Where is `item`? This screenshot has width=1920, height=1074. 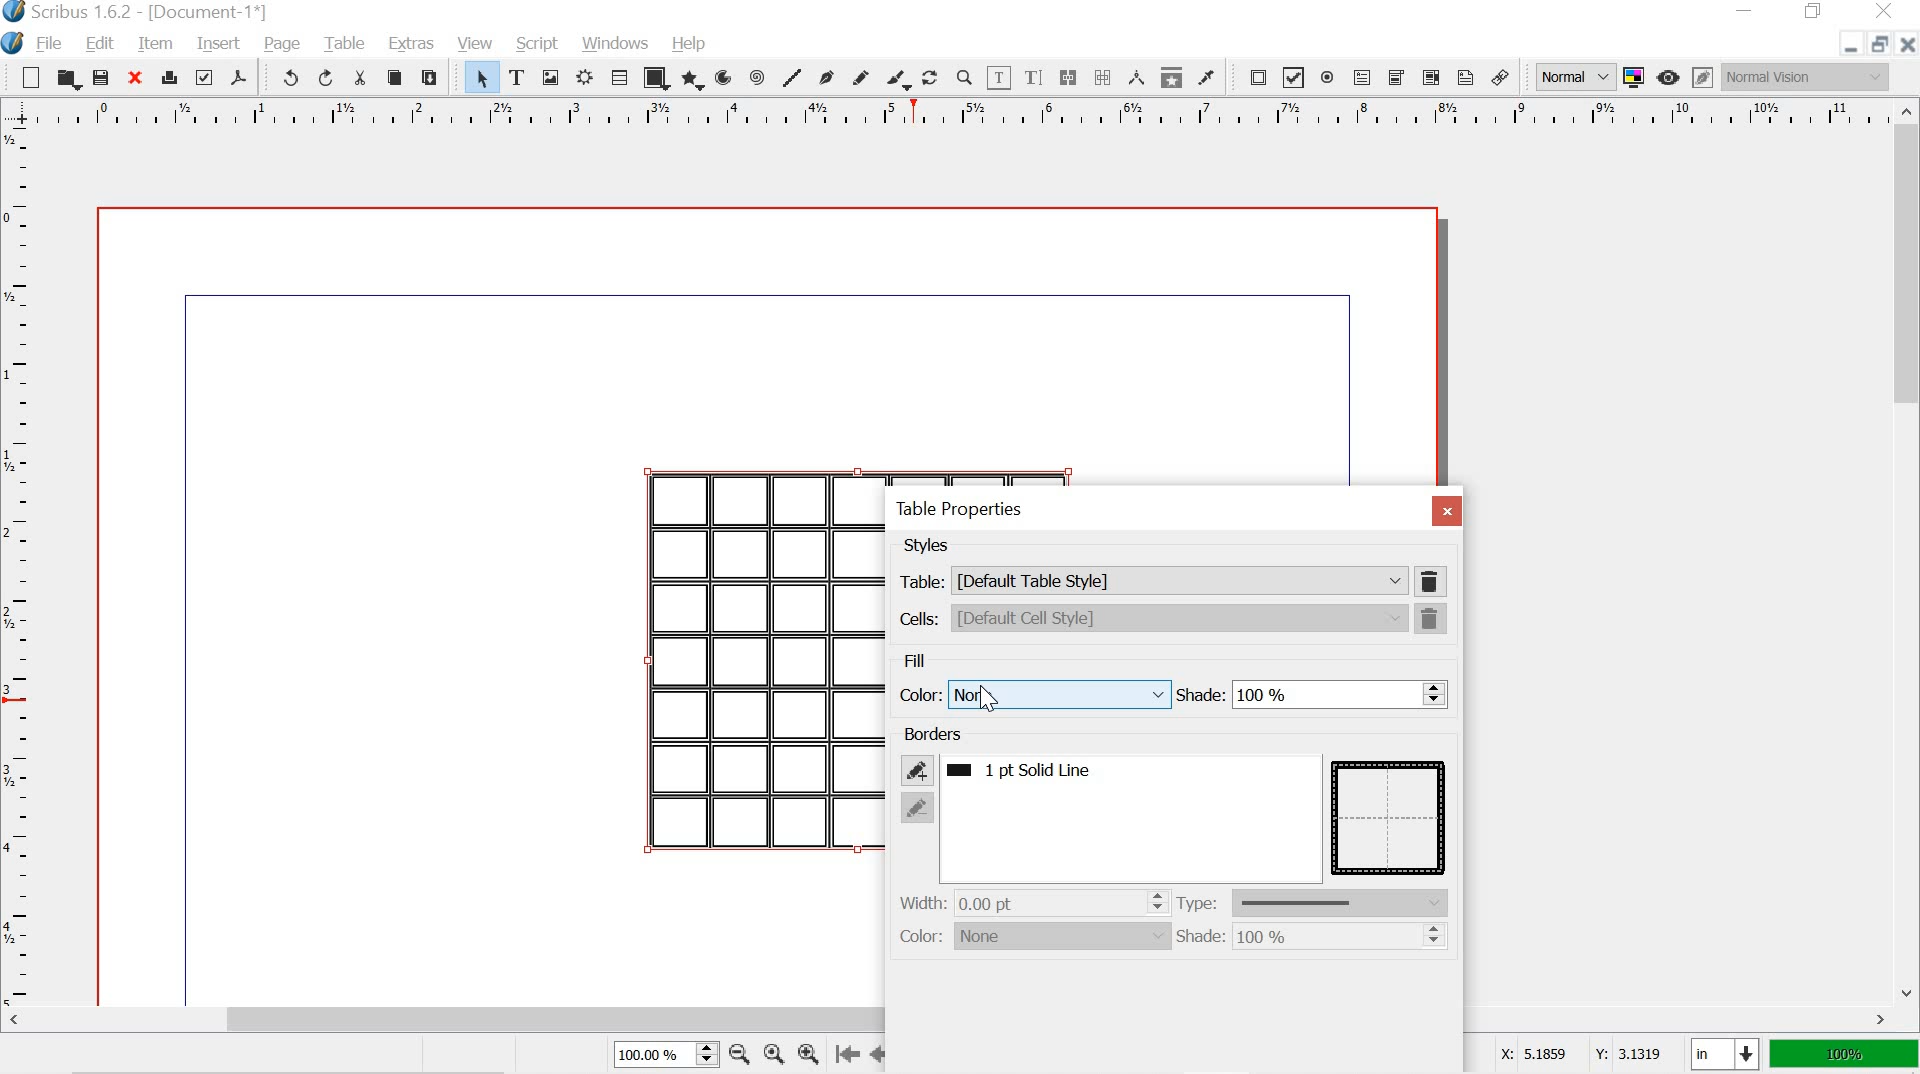
item is located at coordinates (155, 45).